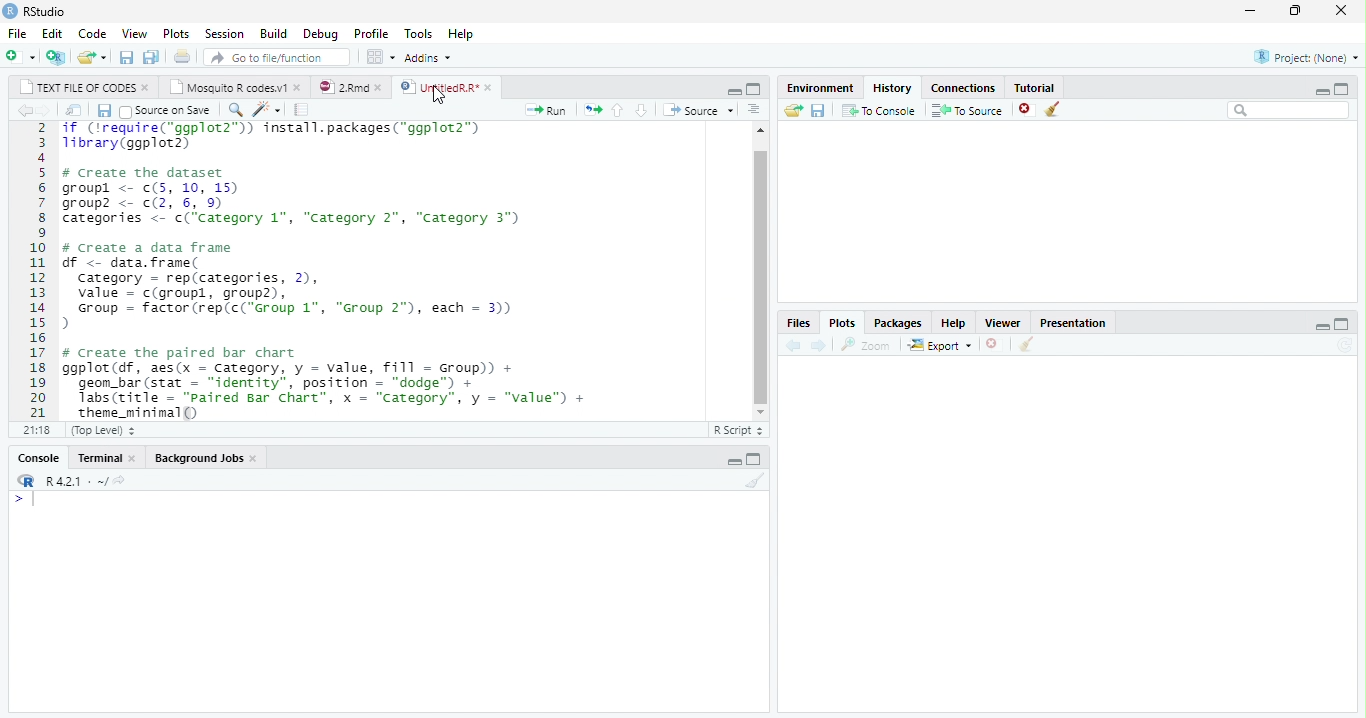 Image resolution: width=1366 pixels, height=718 pixels. What do you see at coordinates (1021, 110) in the screenshot?
I see `remove selected history` at bounding box center [1021, 110].